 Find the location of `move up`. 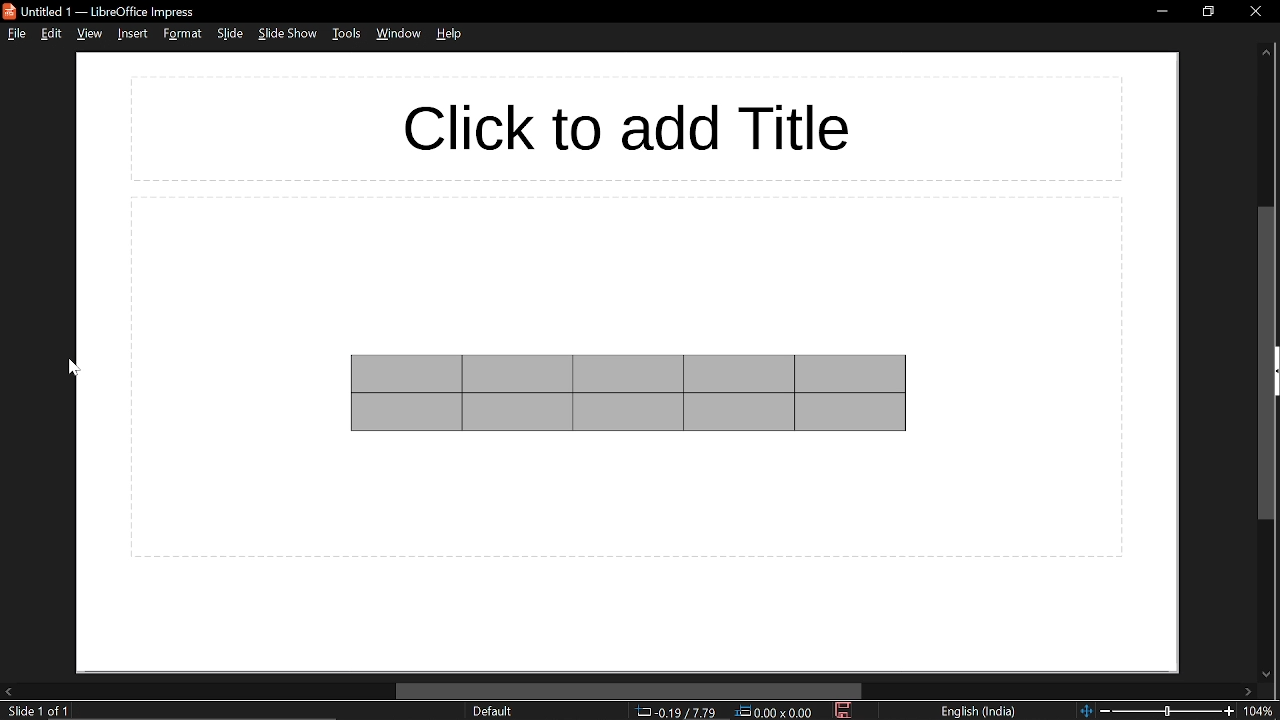

move up is located at coordinates (1266, 51).